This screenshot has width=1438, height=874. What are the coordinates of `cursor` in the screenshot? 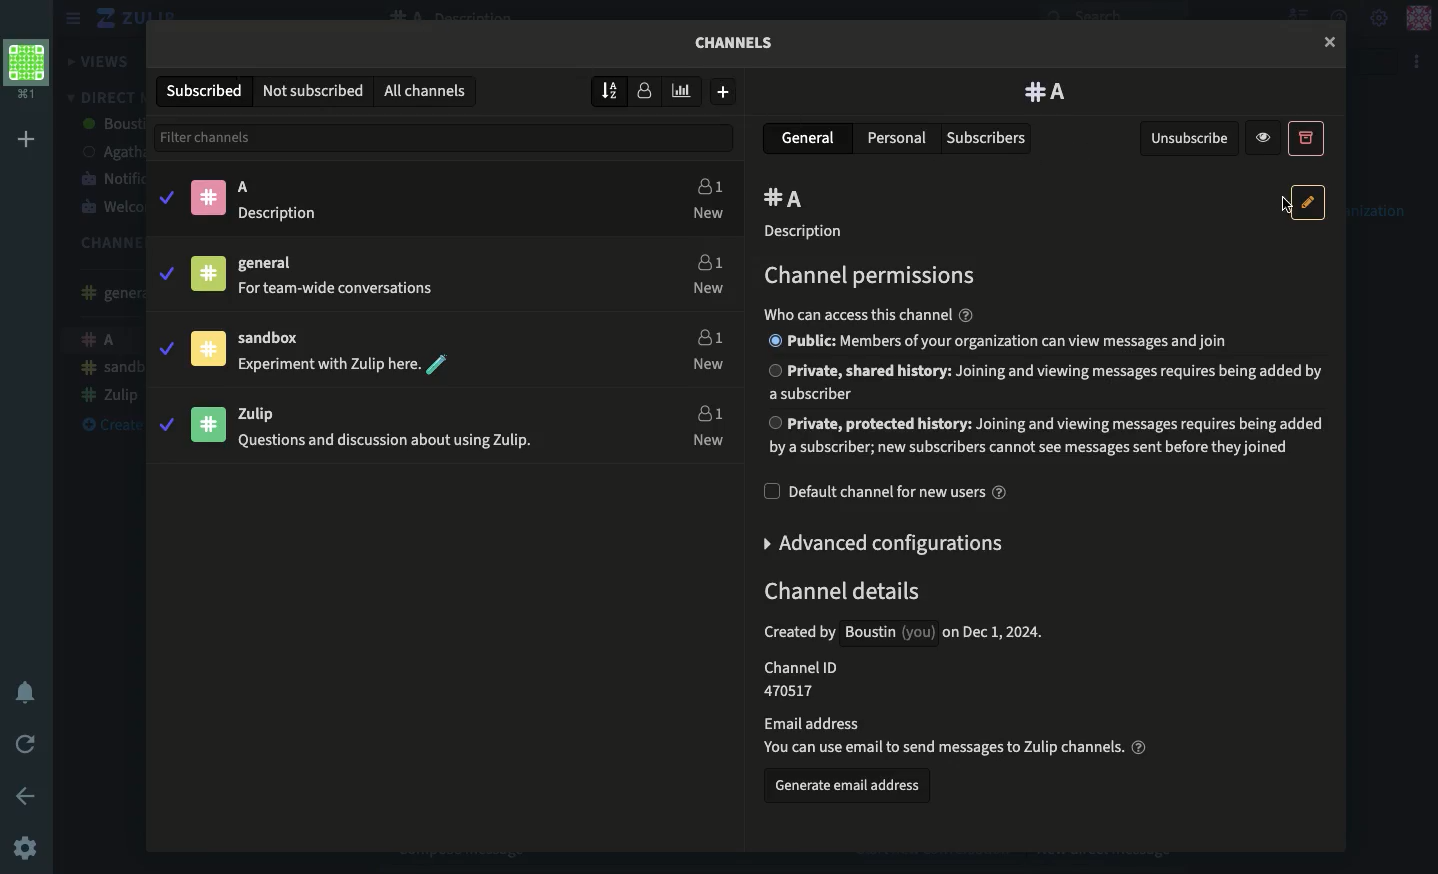 It's located at (1329, 42).